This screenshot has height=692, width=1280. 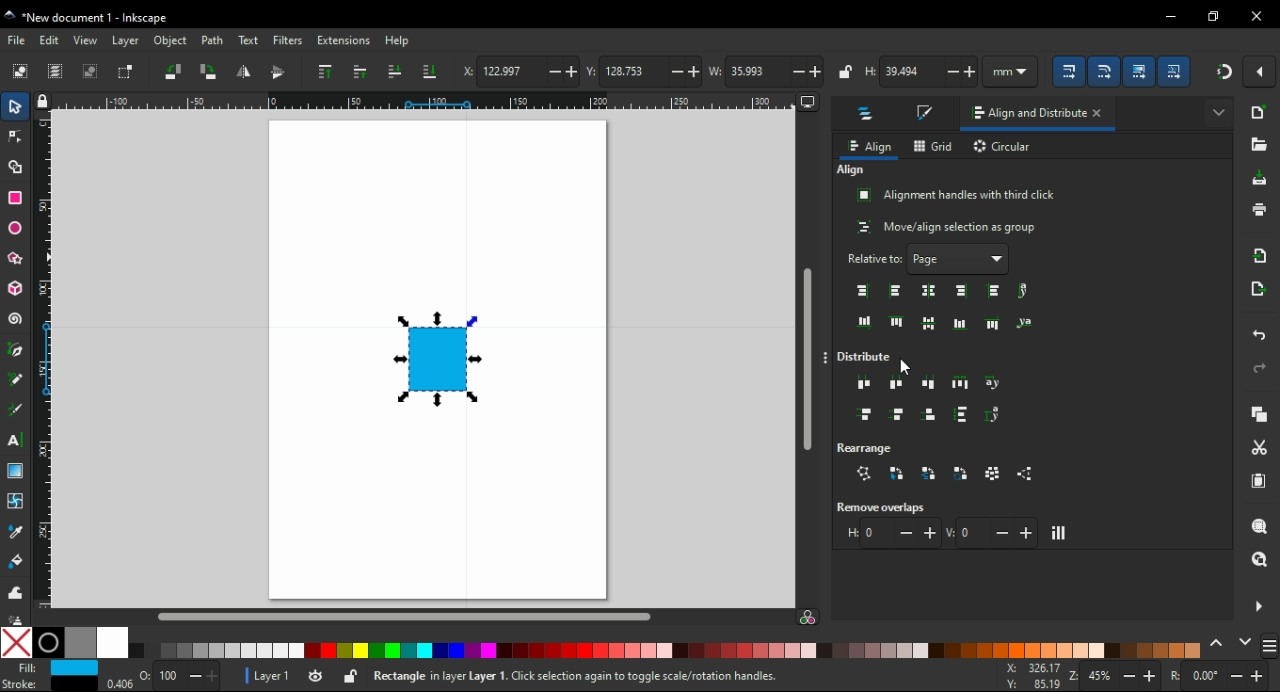 I want to click on align and distribute, so click(x=1023, y=114).